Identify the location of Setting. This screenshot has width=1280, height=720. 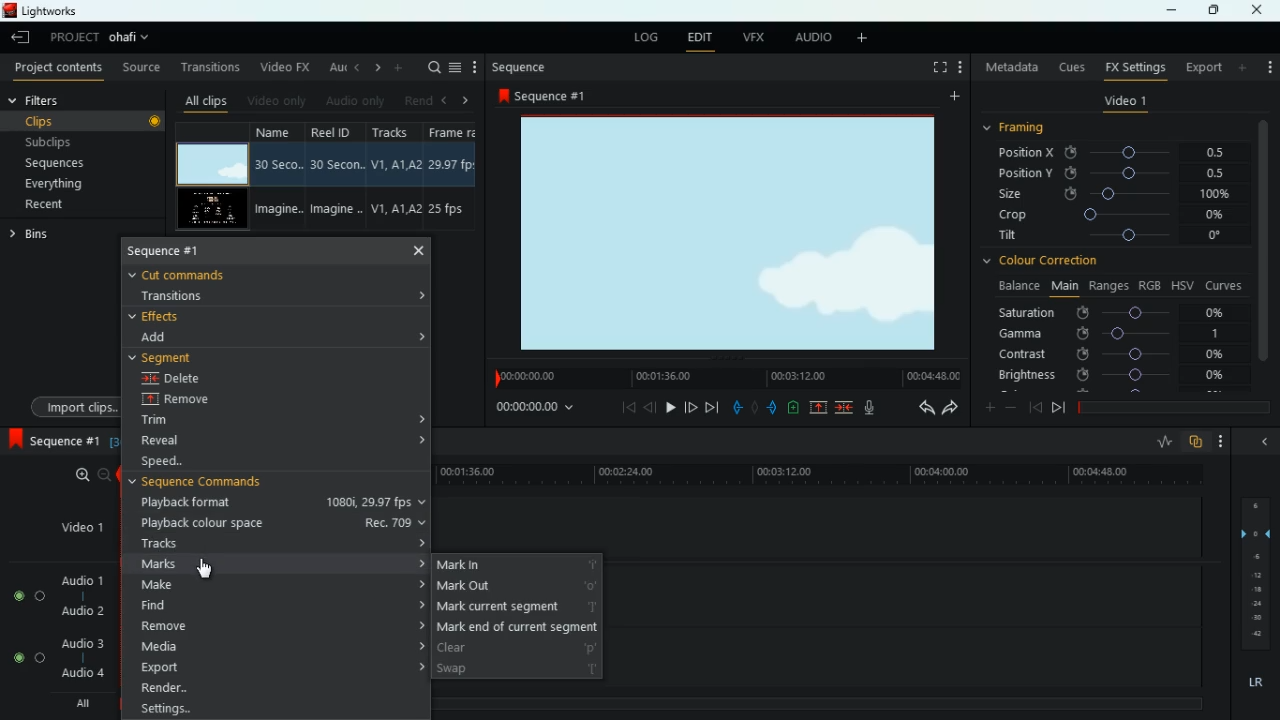
(960, 67).